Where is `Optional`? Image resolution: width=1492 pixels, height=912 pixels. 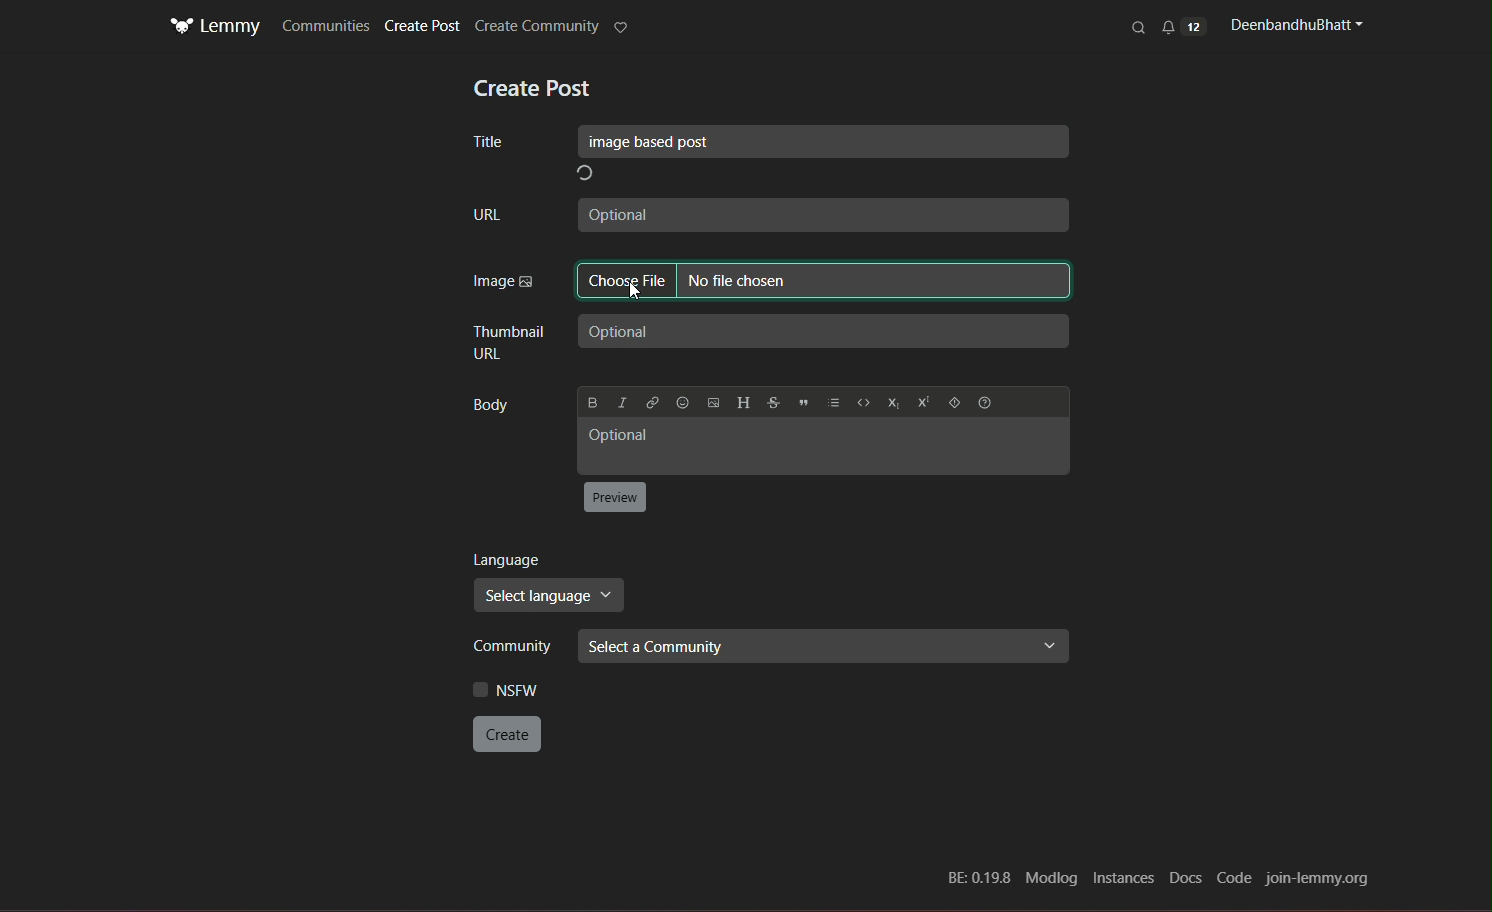
Optional is located at coordinates (826, 445).